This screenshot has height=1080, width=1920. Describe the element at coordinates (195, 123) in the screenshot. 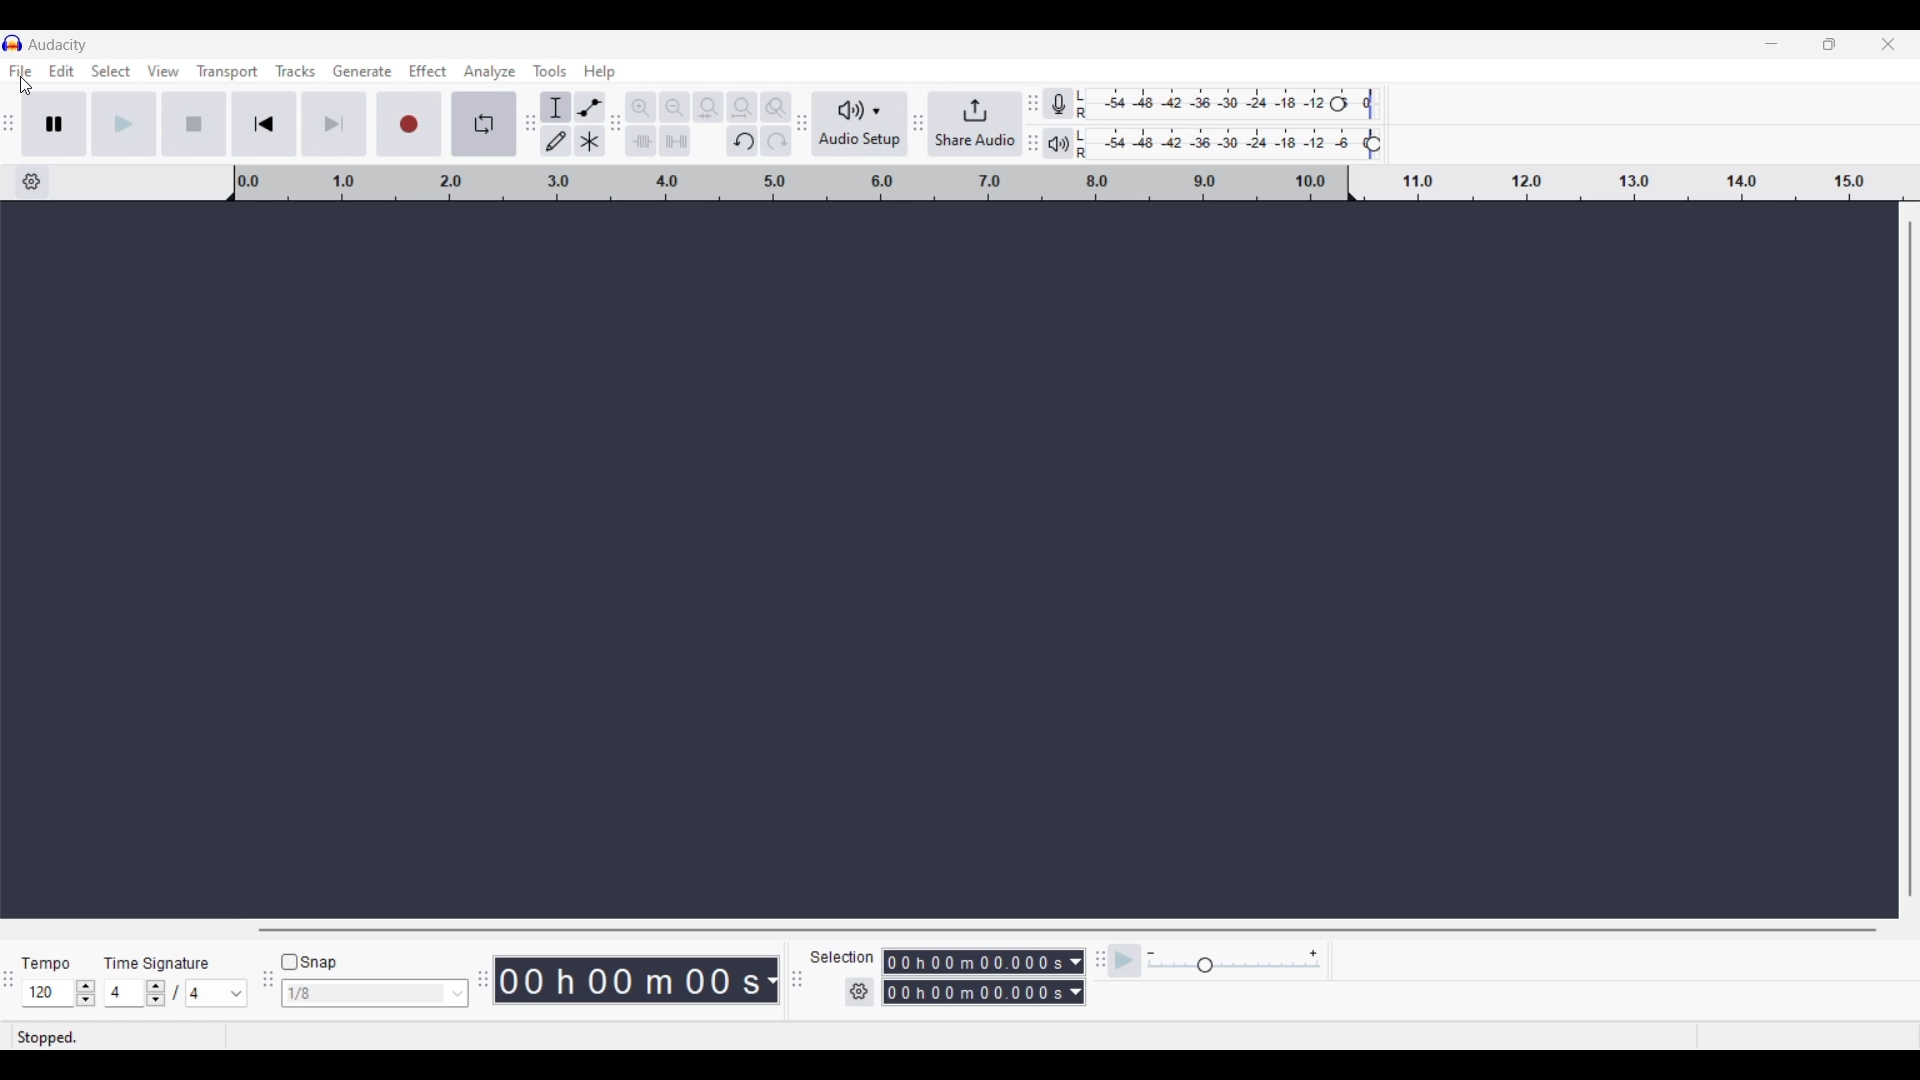

I see `Stop` at that location.